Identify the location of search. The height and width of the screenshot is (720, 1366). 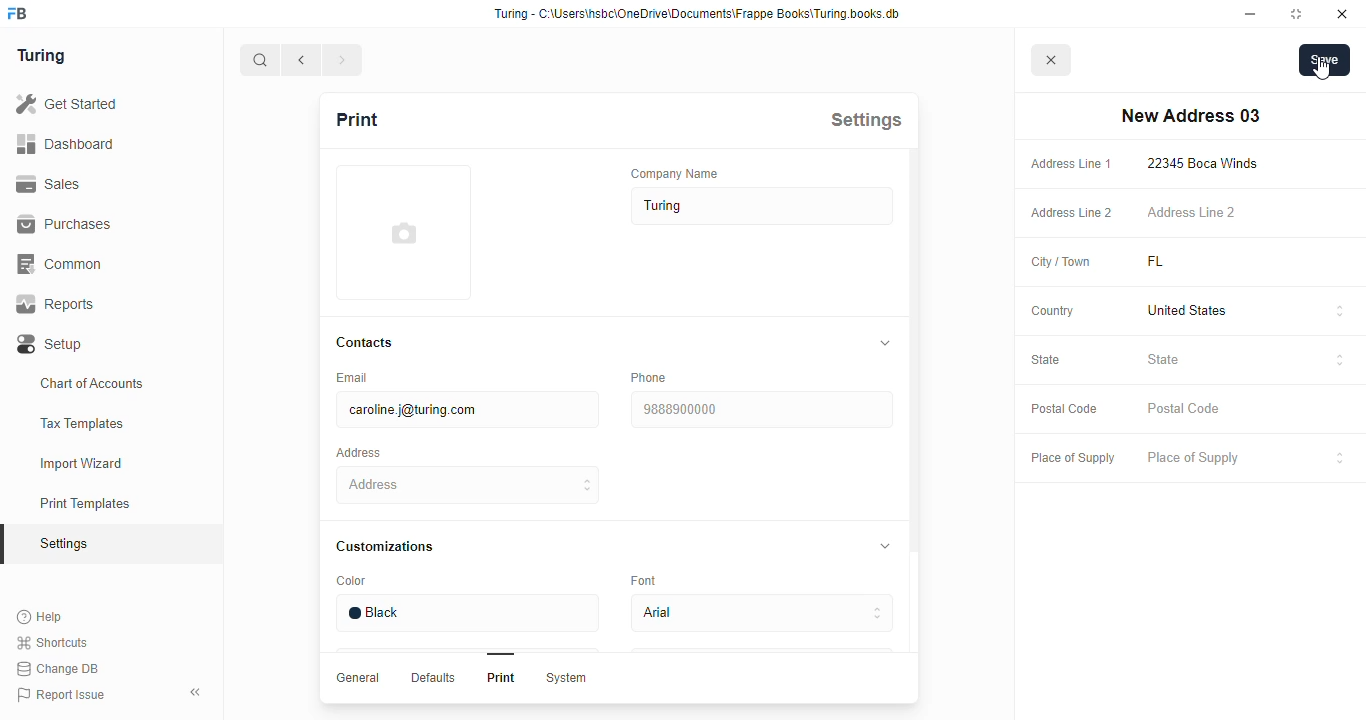
(260, 60).